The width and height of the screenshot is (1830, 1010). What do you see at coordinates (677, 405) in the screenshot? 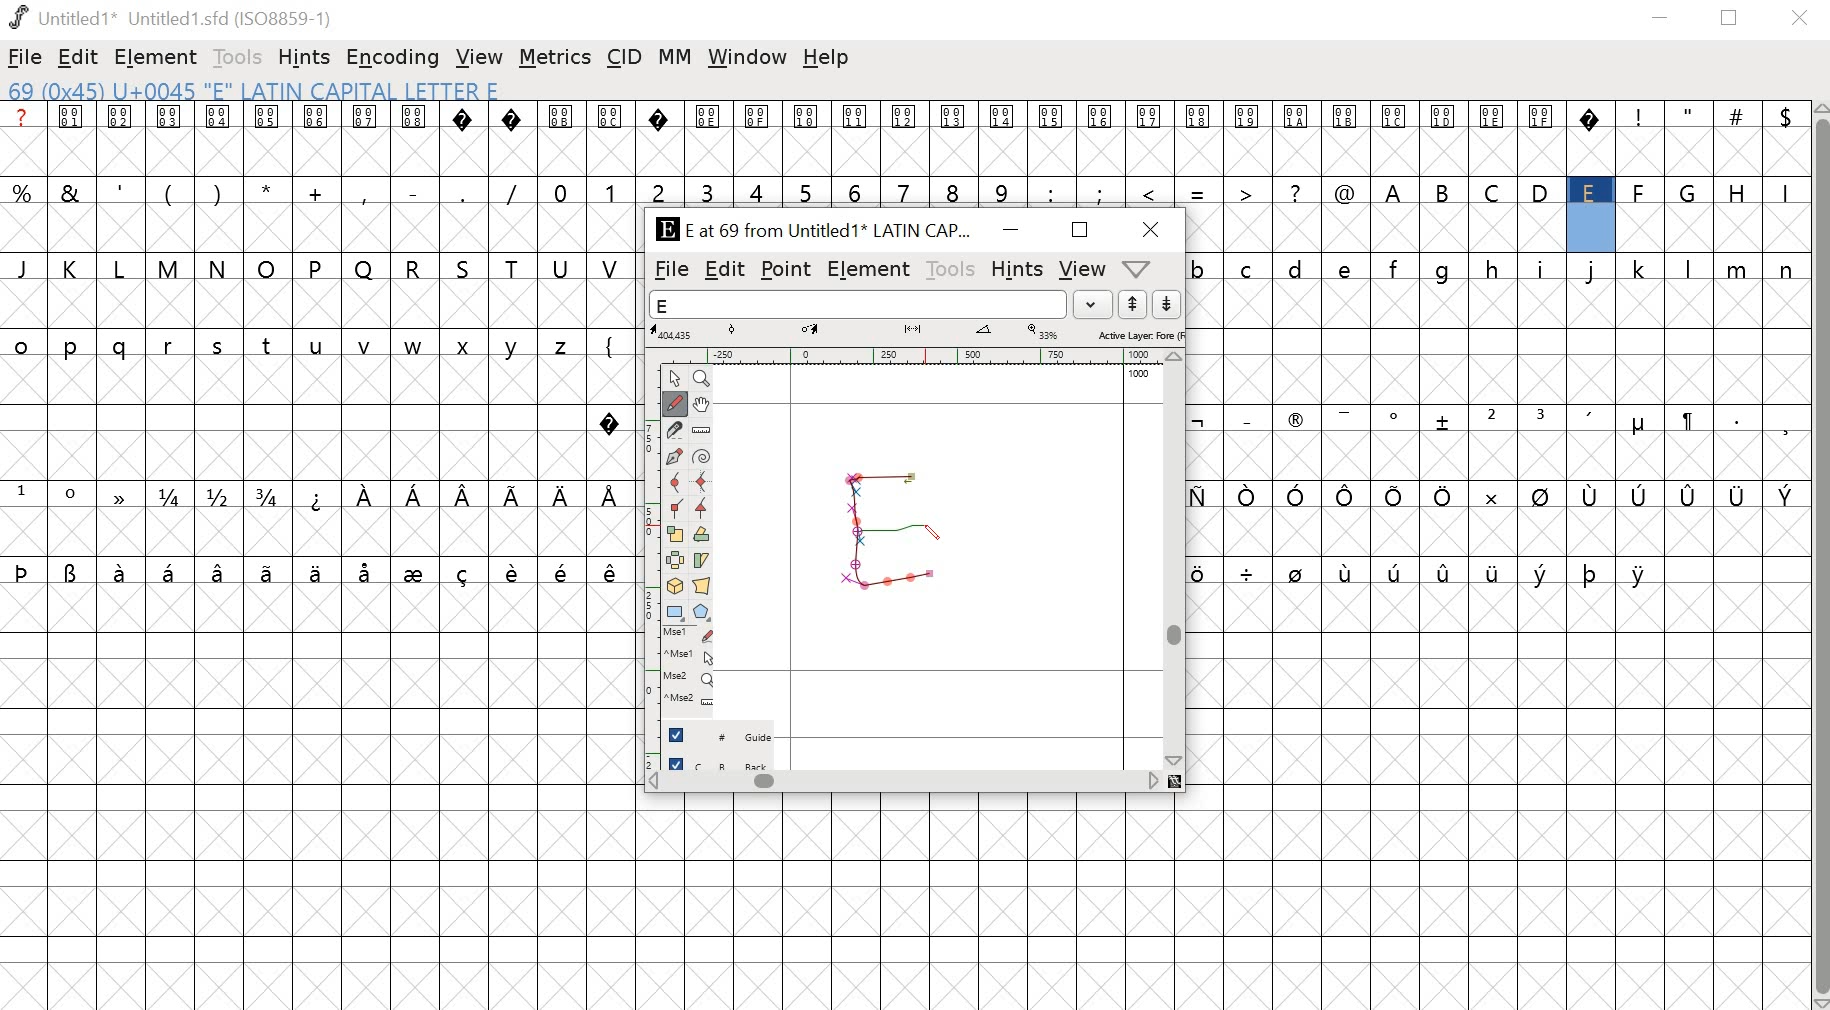
I see `Freehand` at bounding box center [677, 405].